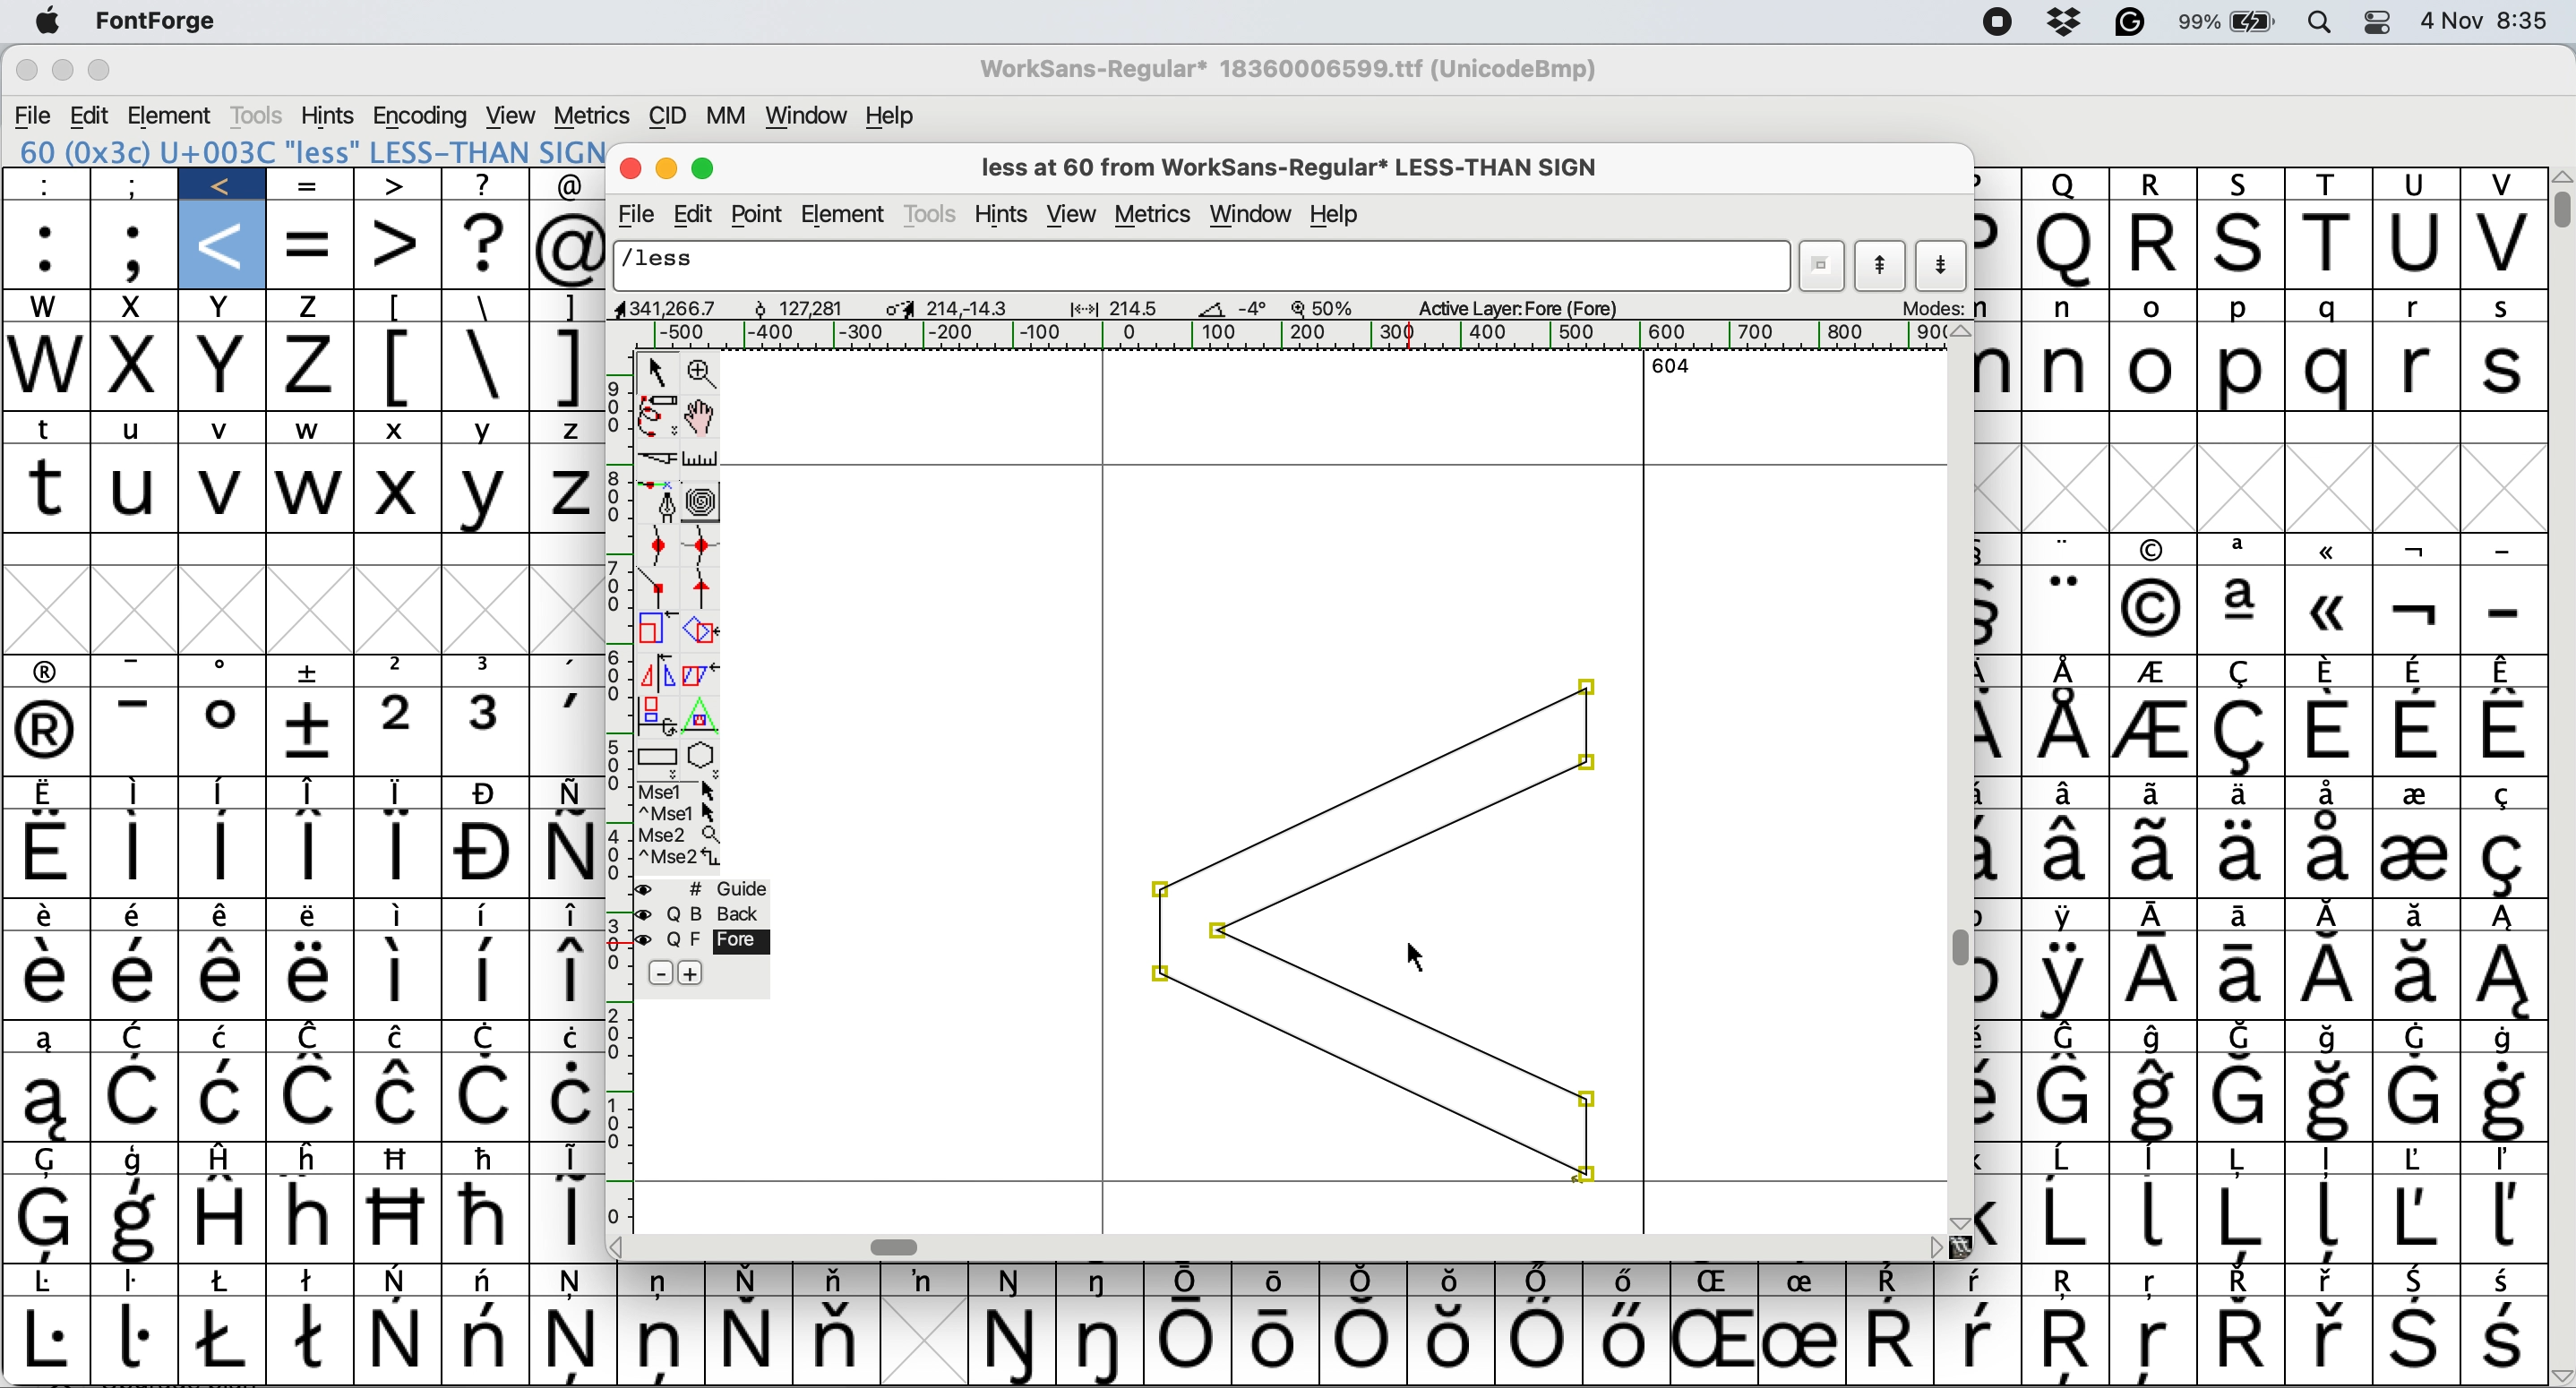 This screenshot has height=1388, width=2576. What do you see at coordinates (654, 632) in the screenshot?
I see `scale glyph` at bounding box center [654, 632].